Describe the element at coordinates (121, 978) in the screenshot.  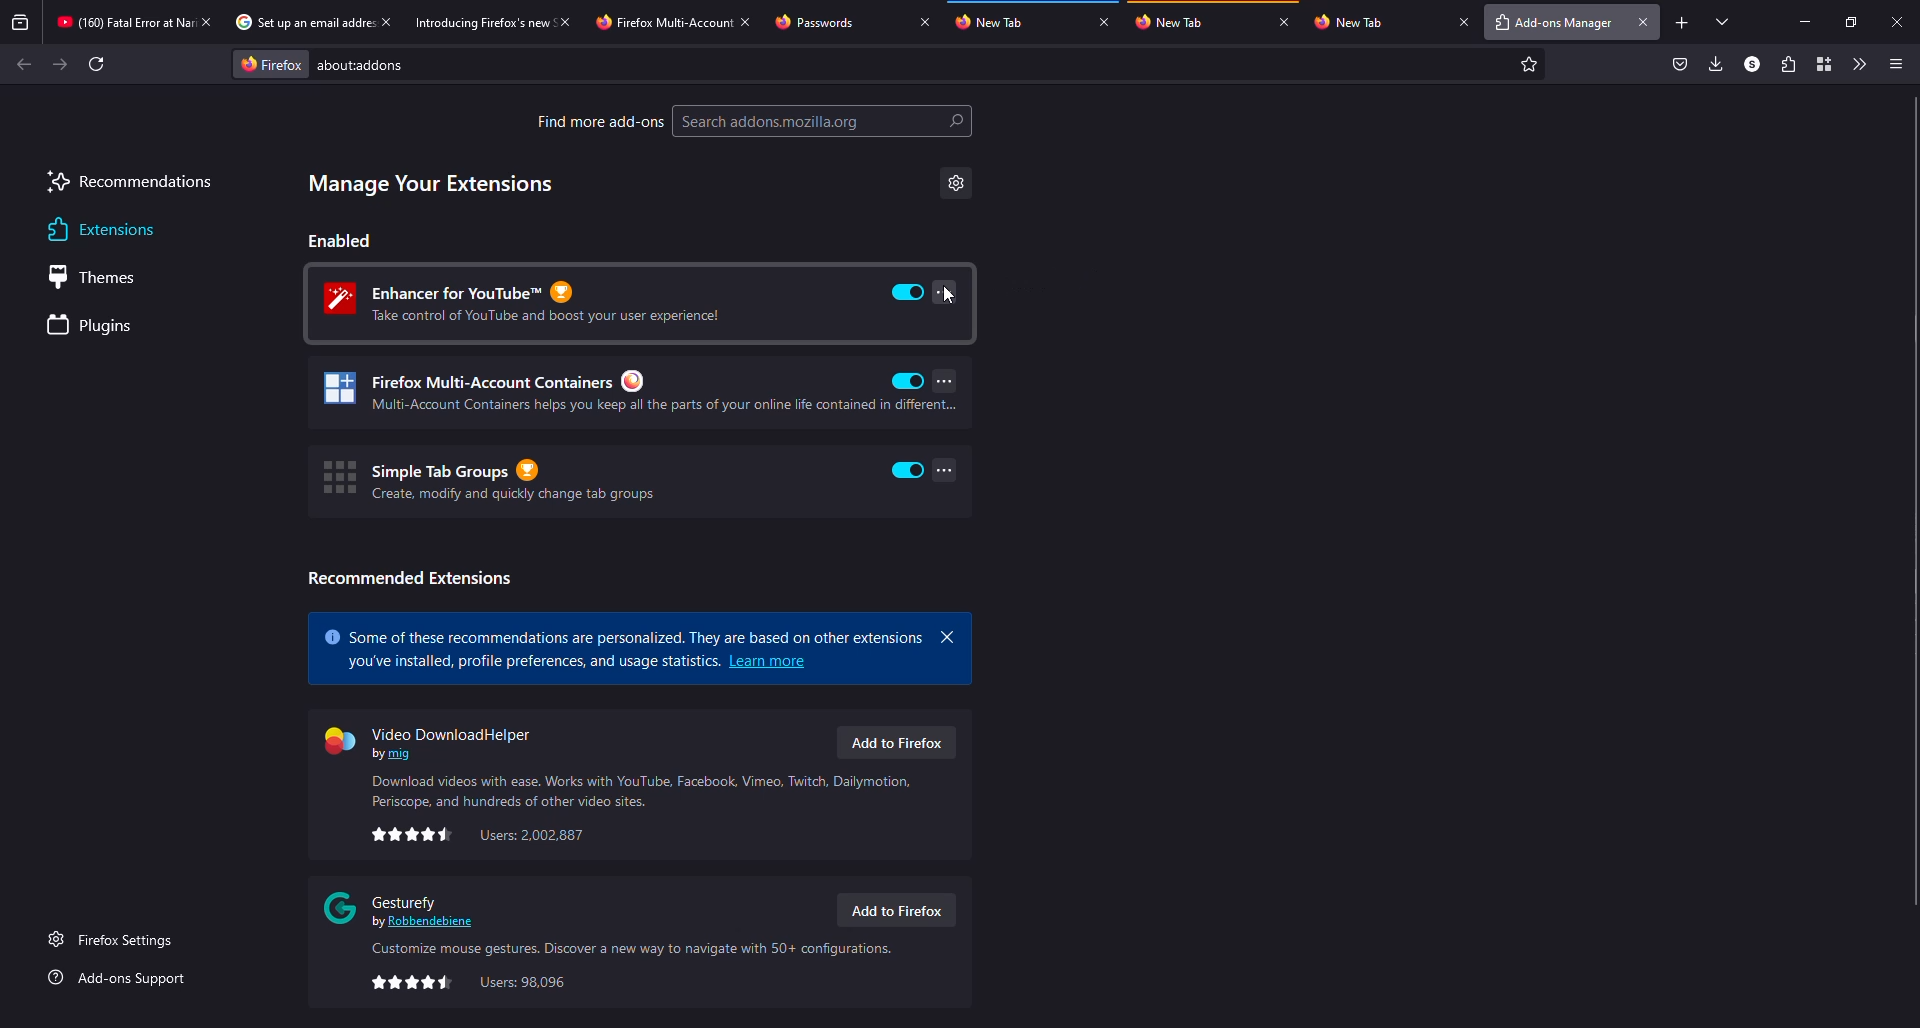
I see `add-on support` at that location.